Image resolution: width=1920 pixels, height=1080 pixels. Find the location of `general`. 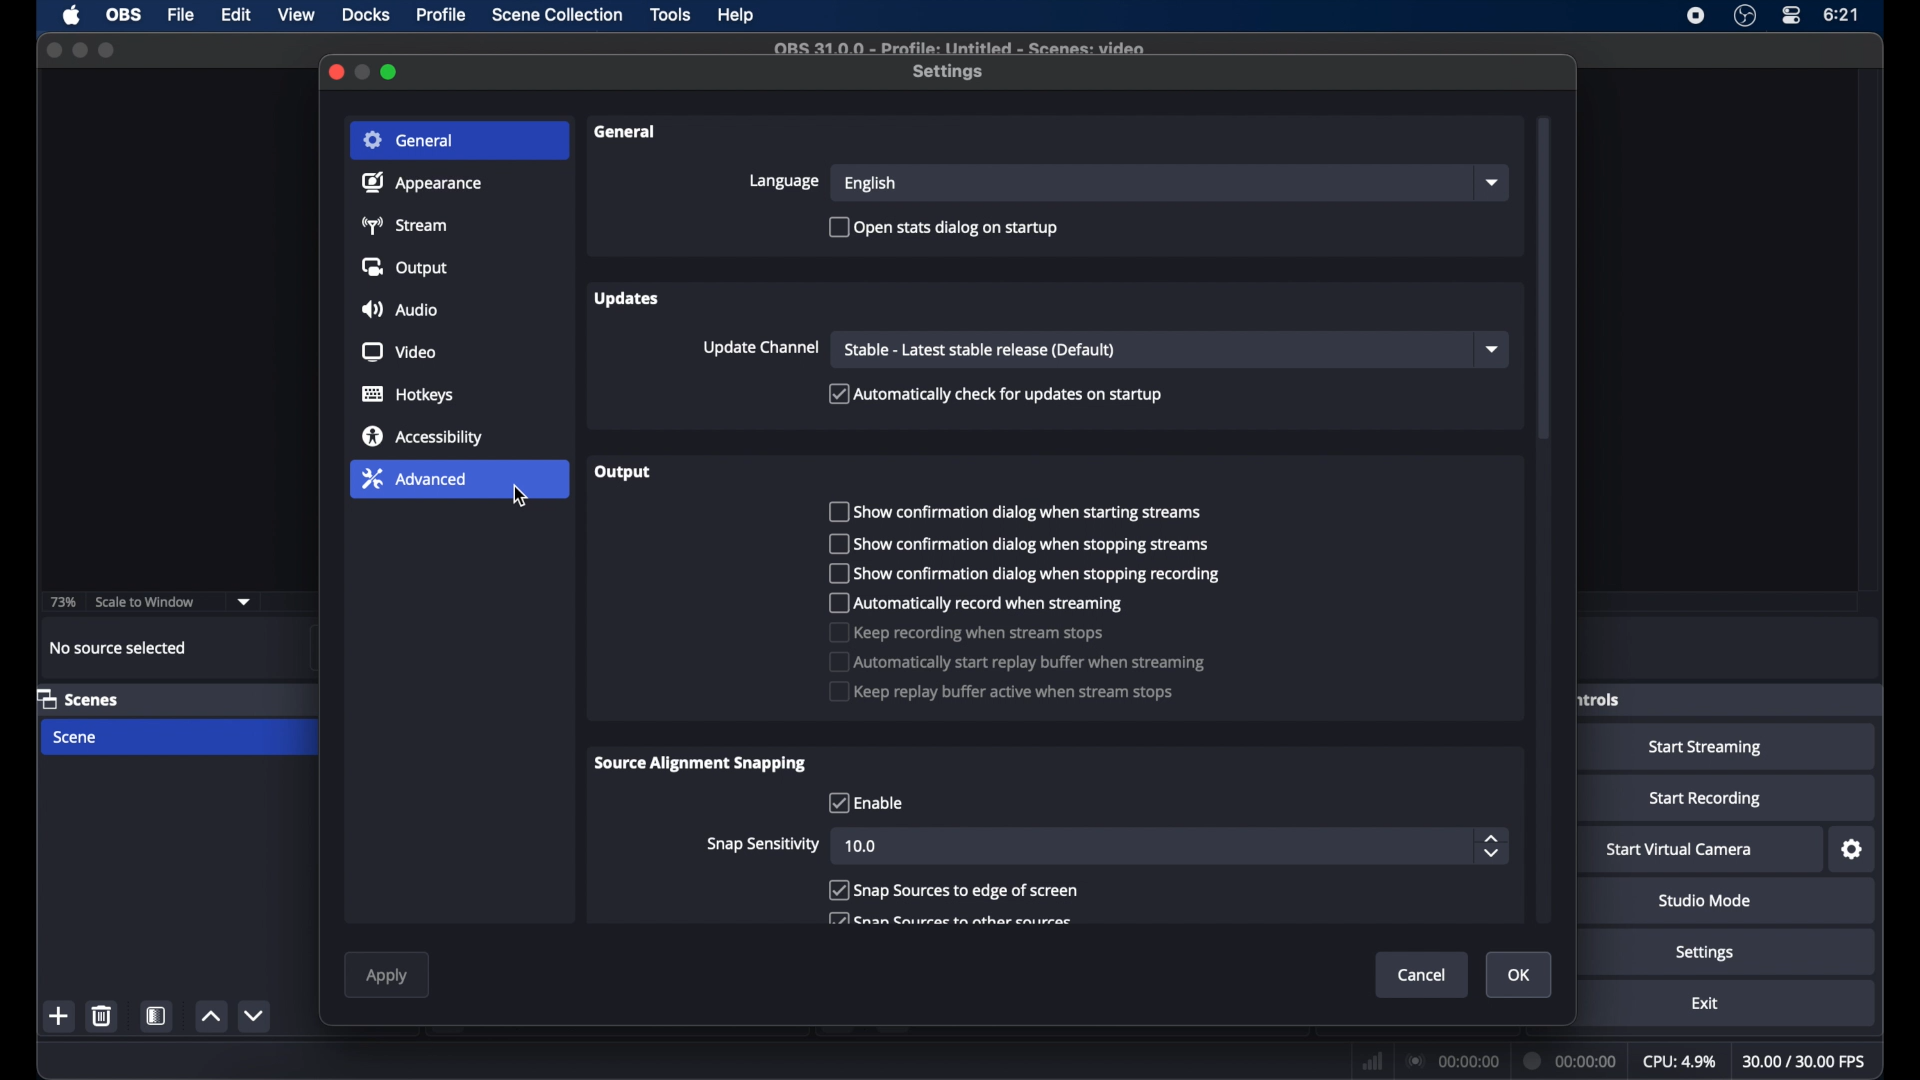

general is located at coordinates (624, 132).